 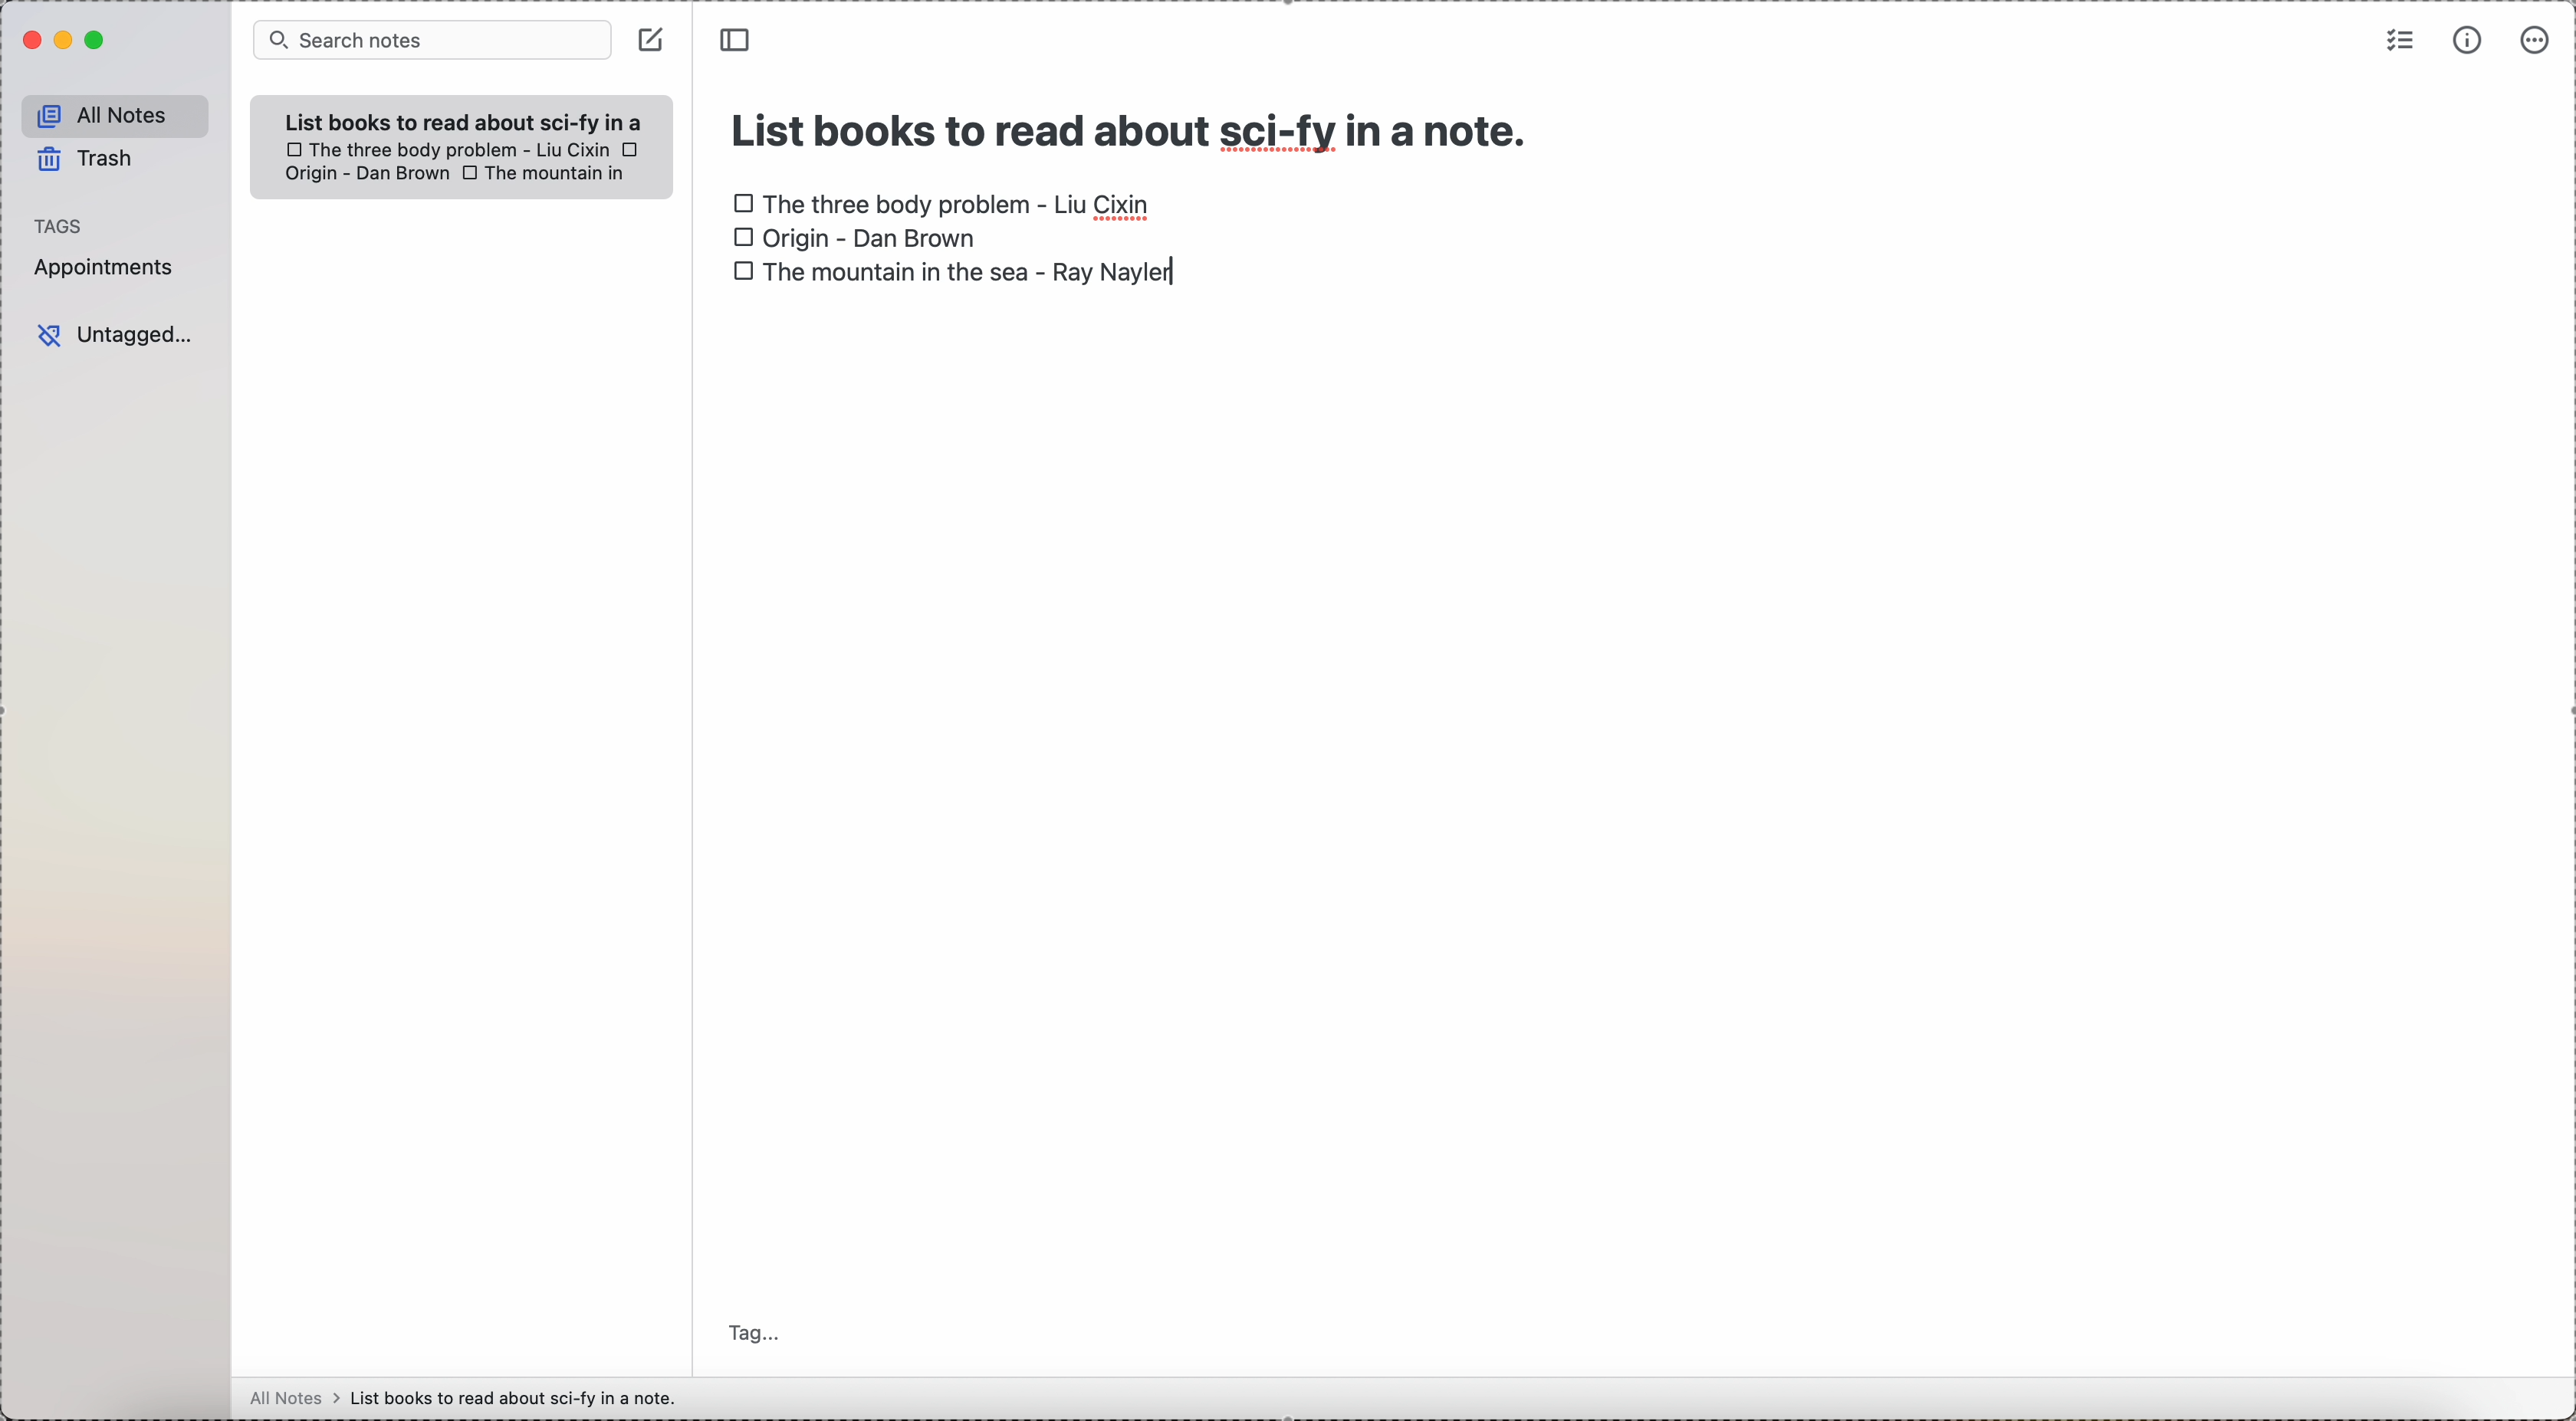 What do you see at coordinates (1134, 125) in the screenshot?
I see `title: List books to read about sci-fy in a note.` at bounding box center [1134, 125].